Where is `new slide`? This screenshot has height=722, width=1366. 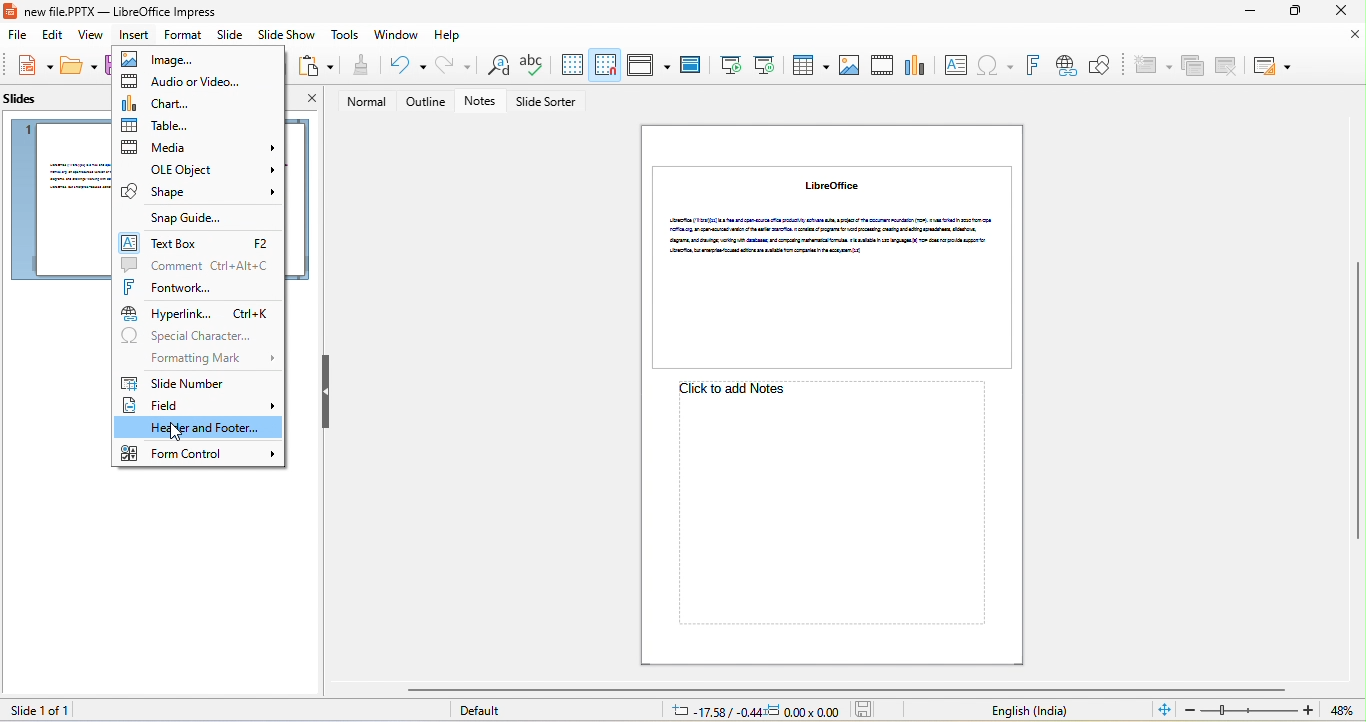 new slide is located at coordinates (1151, 66).